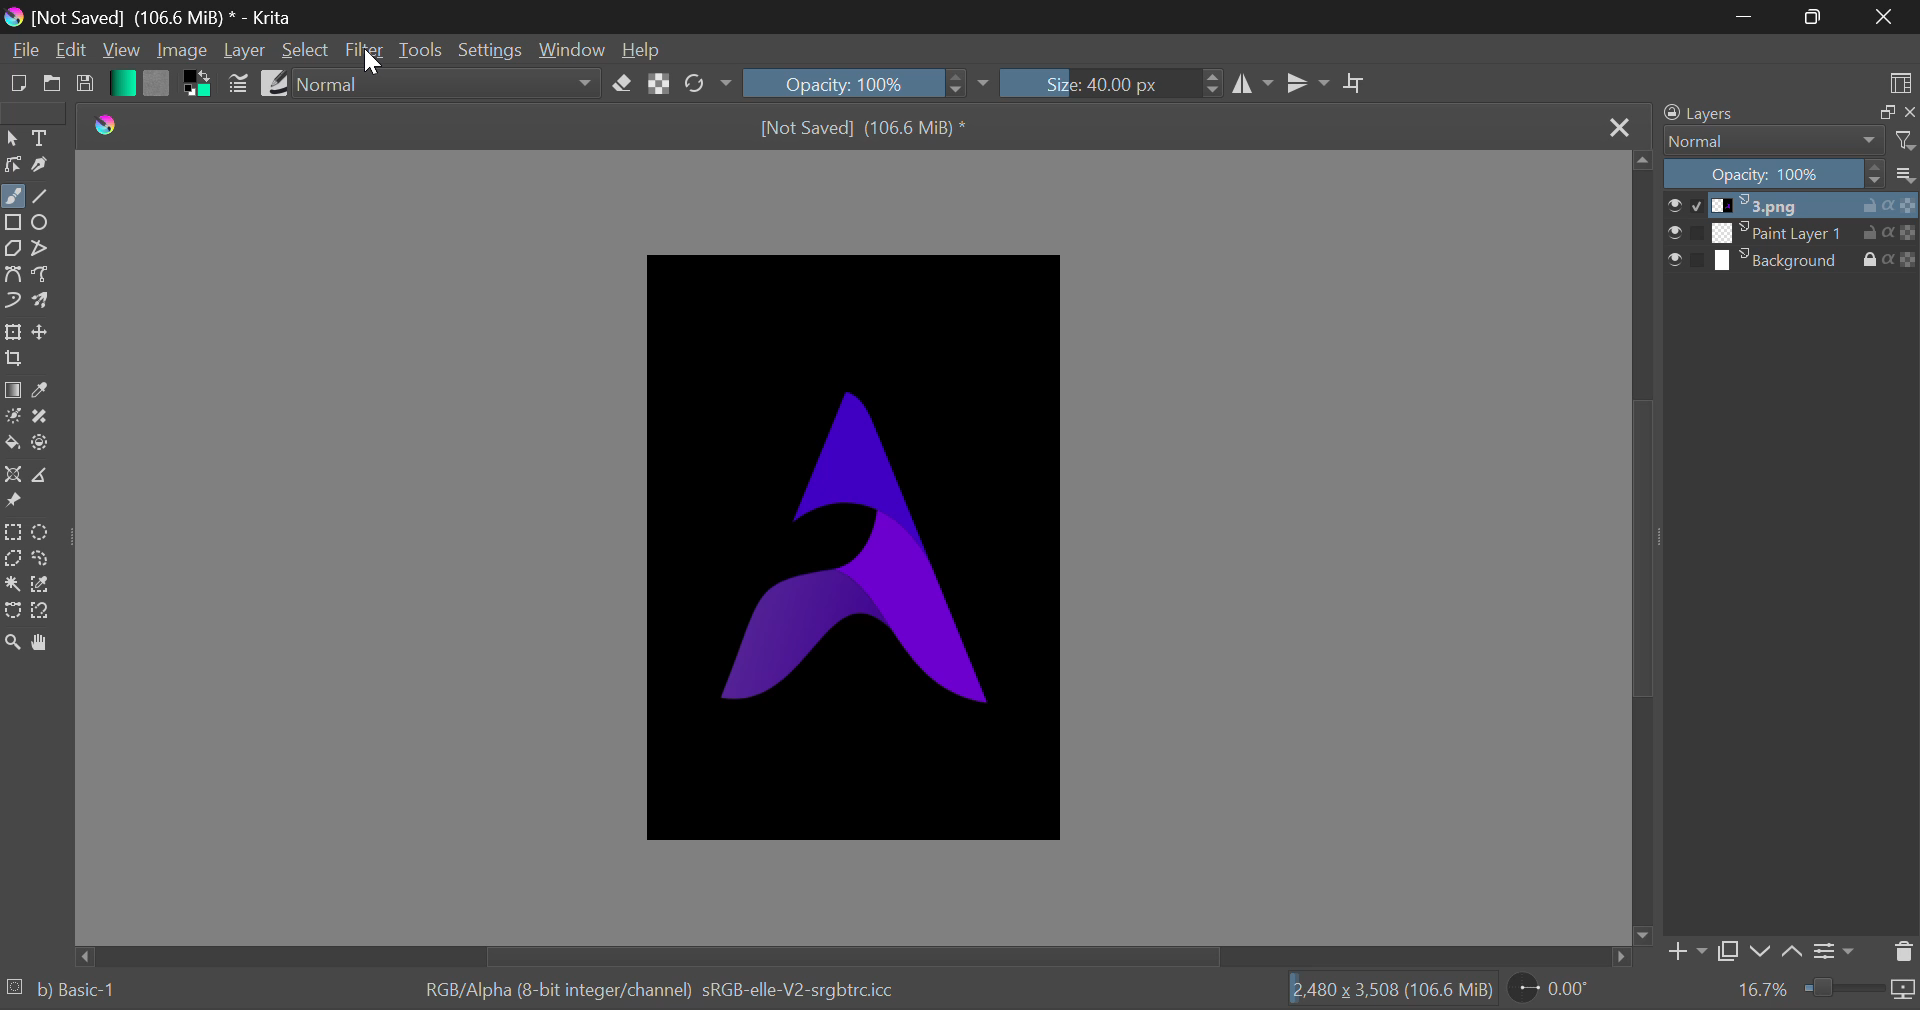 This screenshot has height=1010, width=1920. Describe the element at coordinates (1811, 17) in the screenshot. I see `Minimize` at that location.